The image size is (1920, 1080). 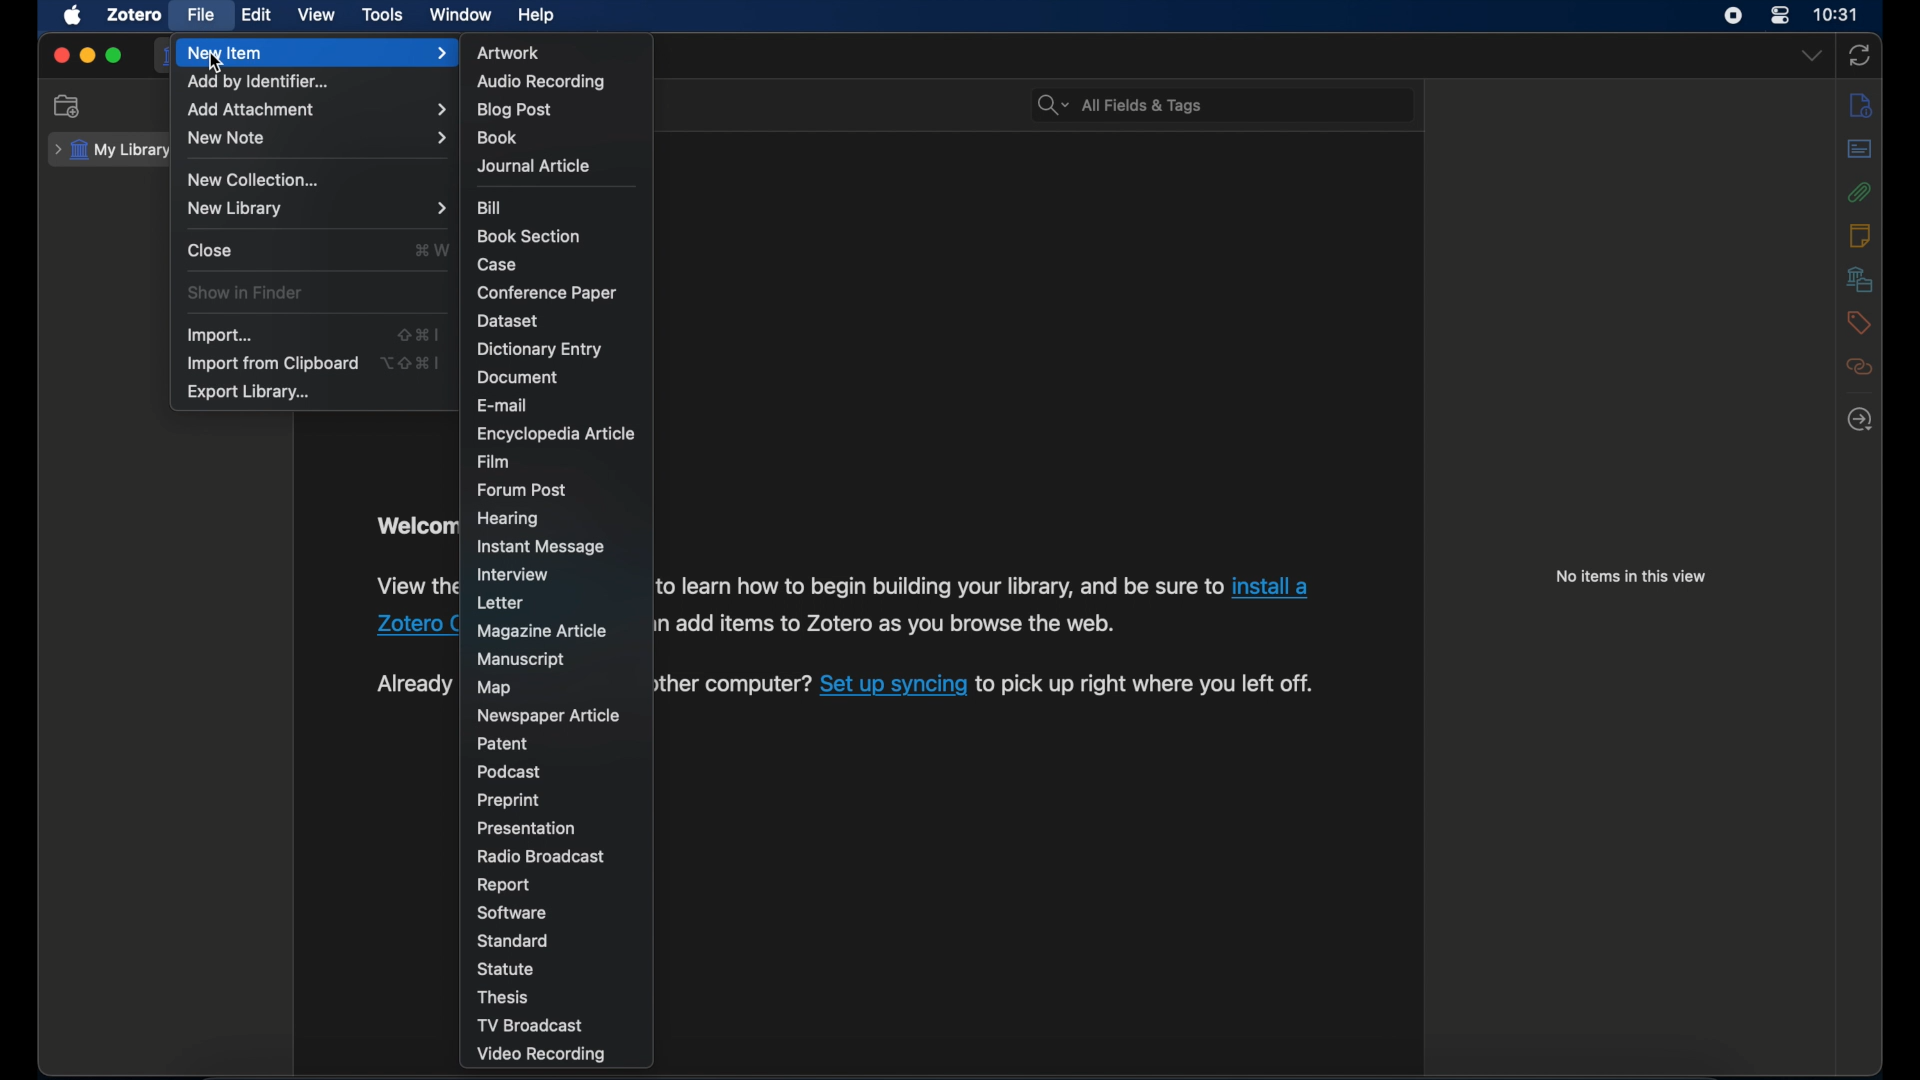 What do you see at coordinates (1733, 16) in the screenshot?
I see `screen recorder` at bounding box center [1733, 16].